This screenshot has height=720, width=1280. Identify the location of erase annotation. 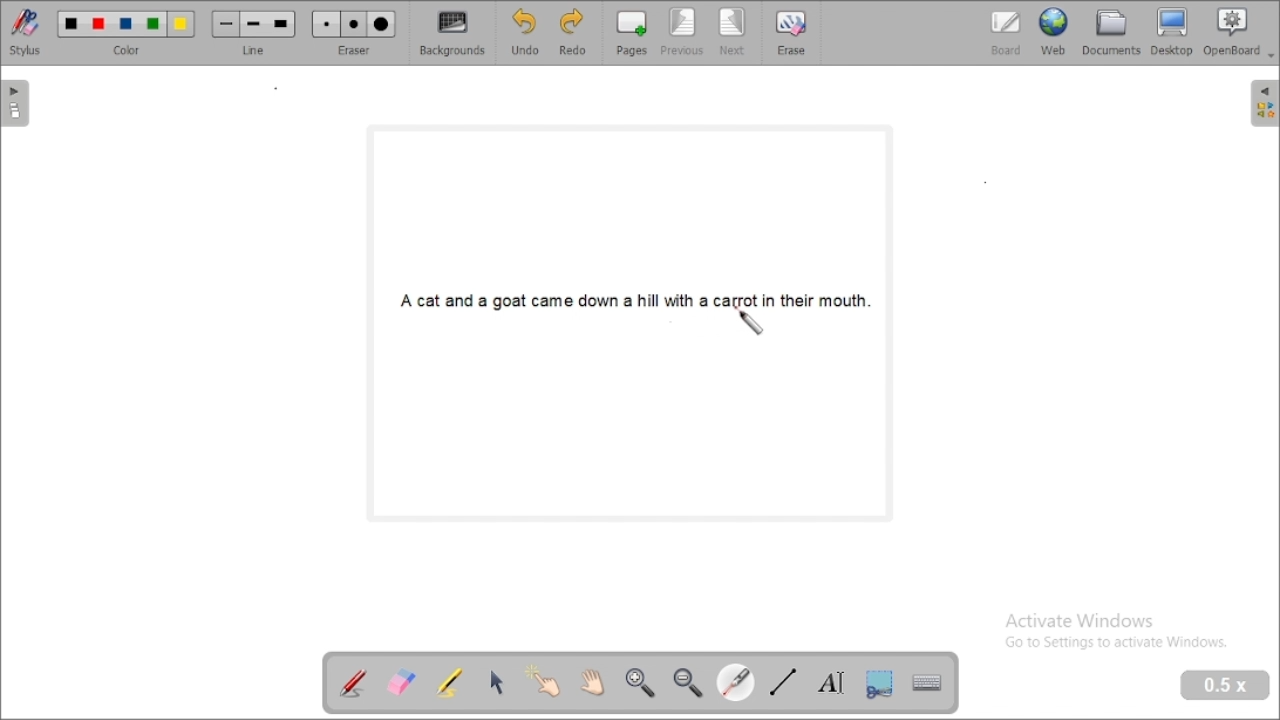
(402, 682).